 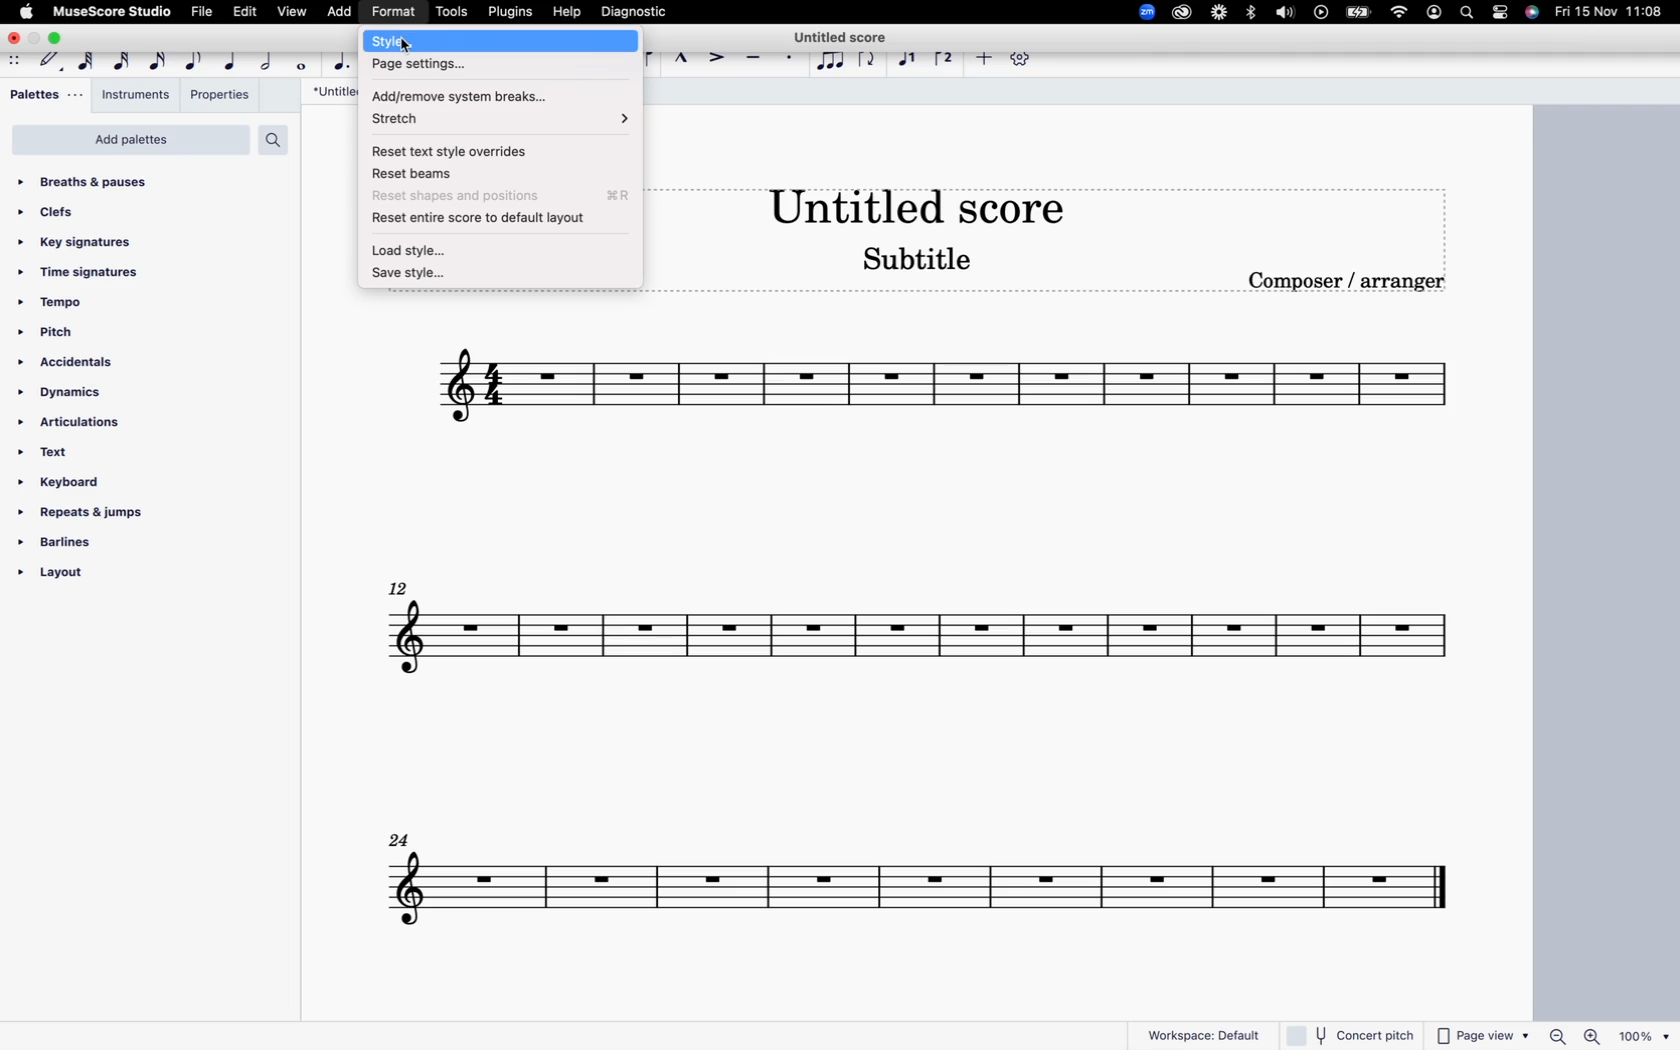 What do you see at coordinates (229, 60) in the screenshot?
I see `quarter note` at bounding box center [229, 60].